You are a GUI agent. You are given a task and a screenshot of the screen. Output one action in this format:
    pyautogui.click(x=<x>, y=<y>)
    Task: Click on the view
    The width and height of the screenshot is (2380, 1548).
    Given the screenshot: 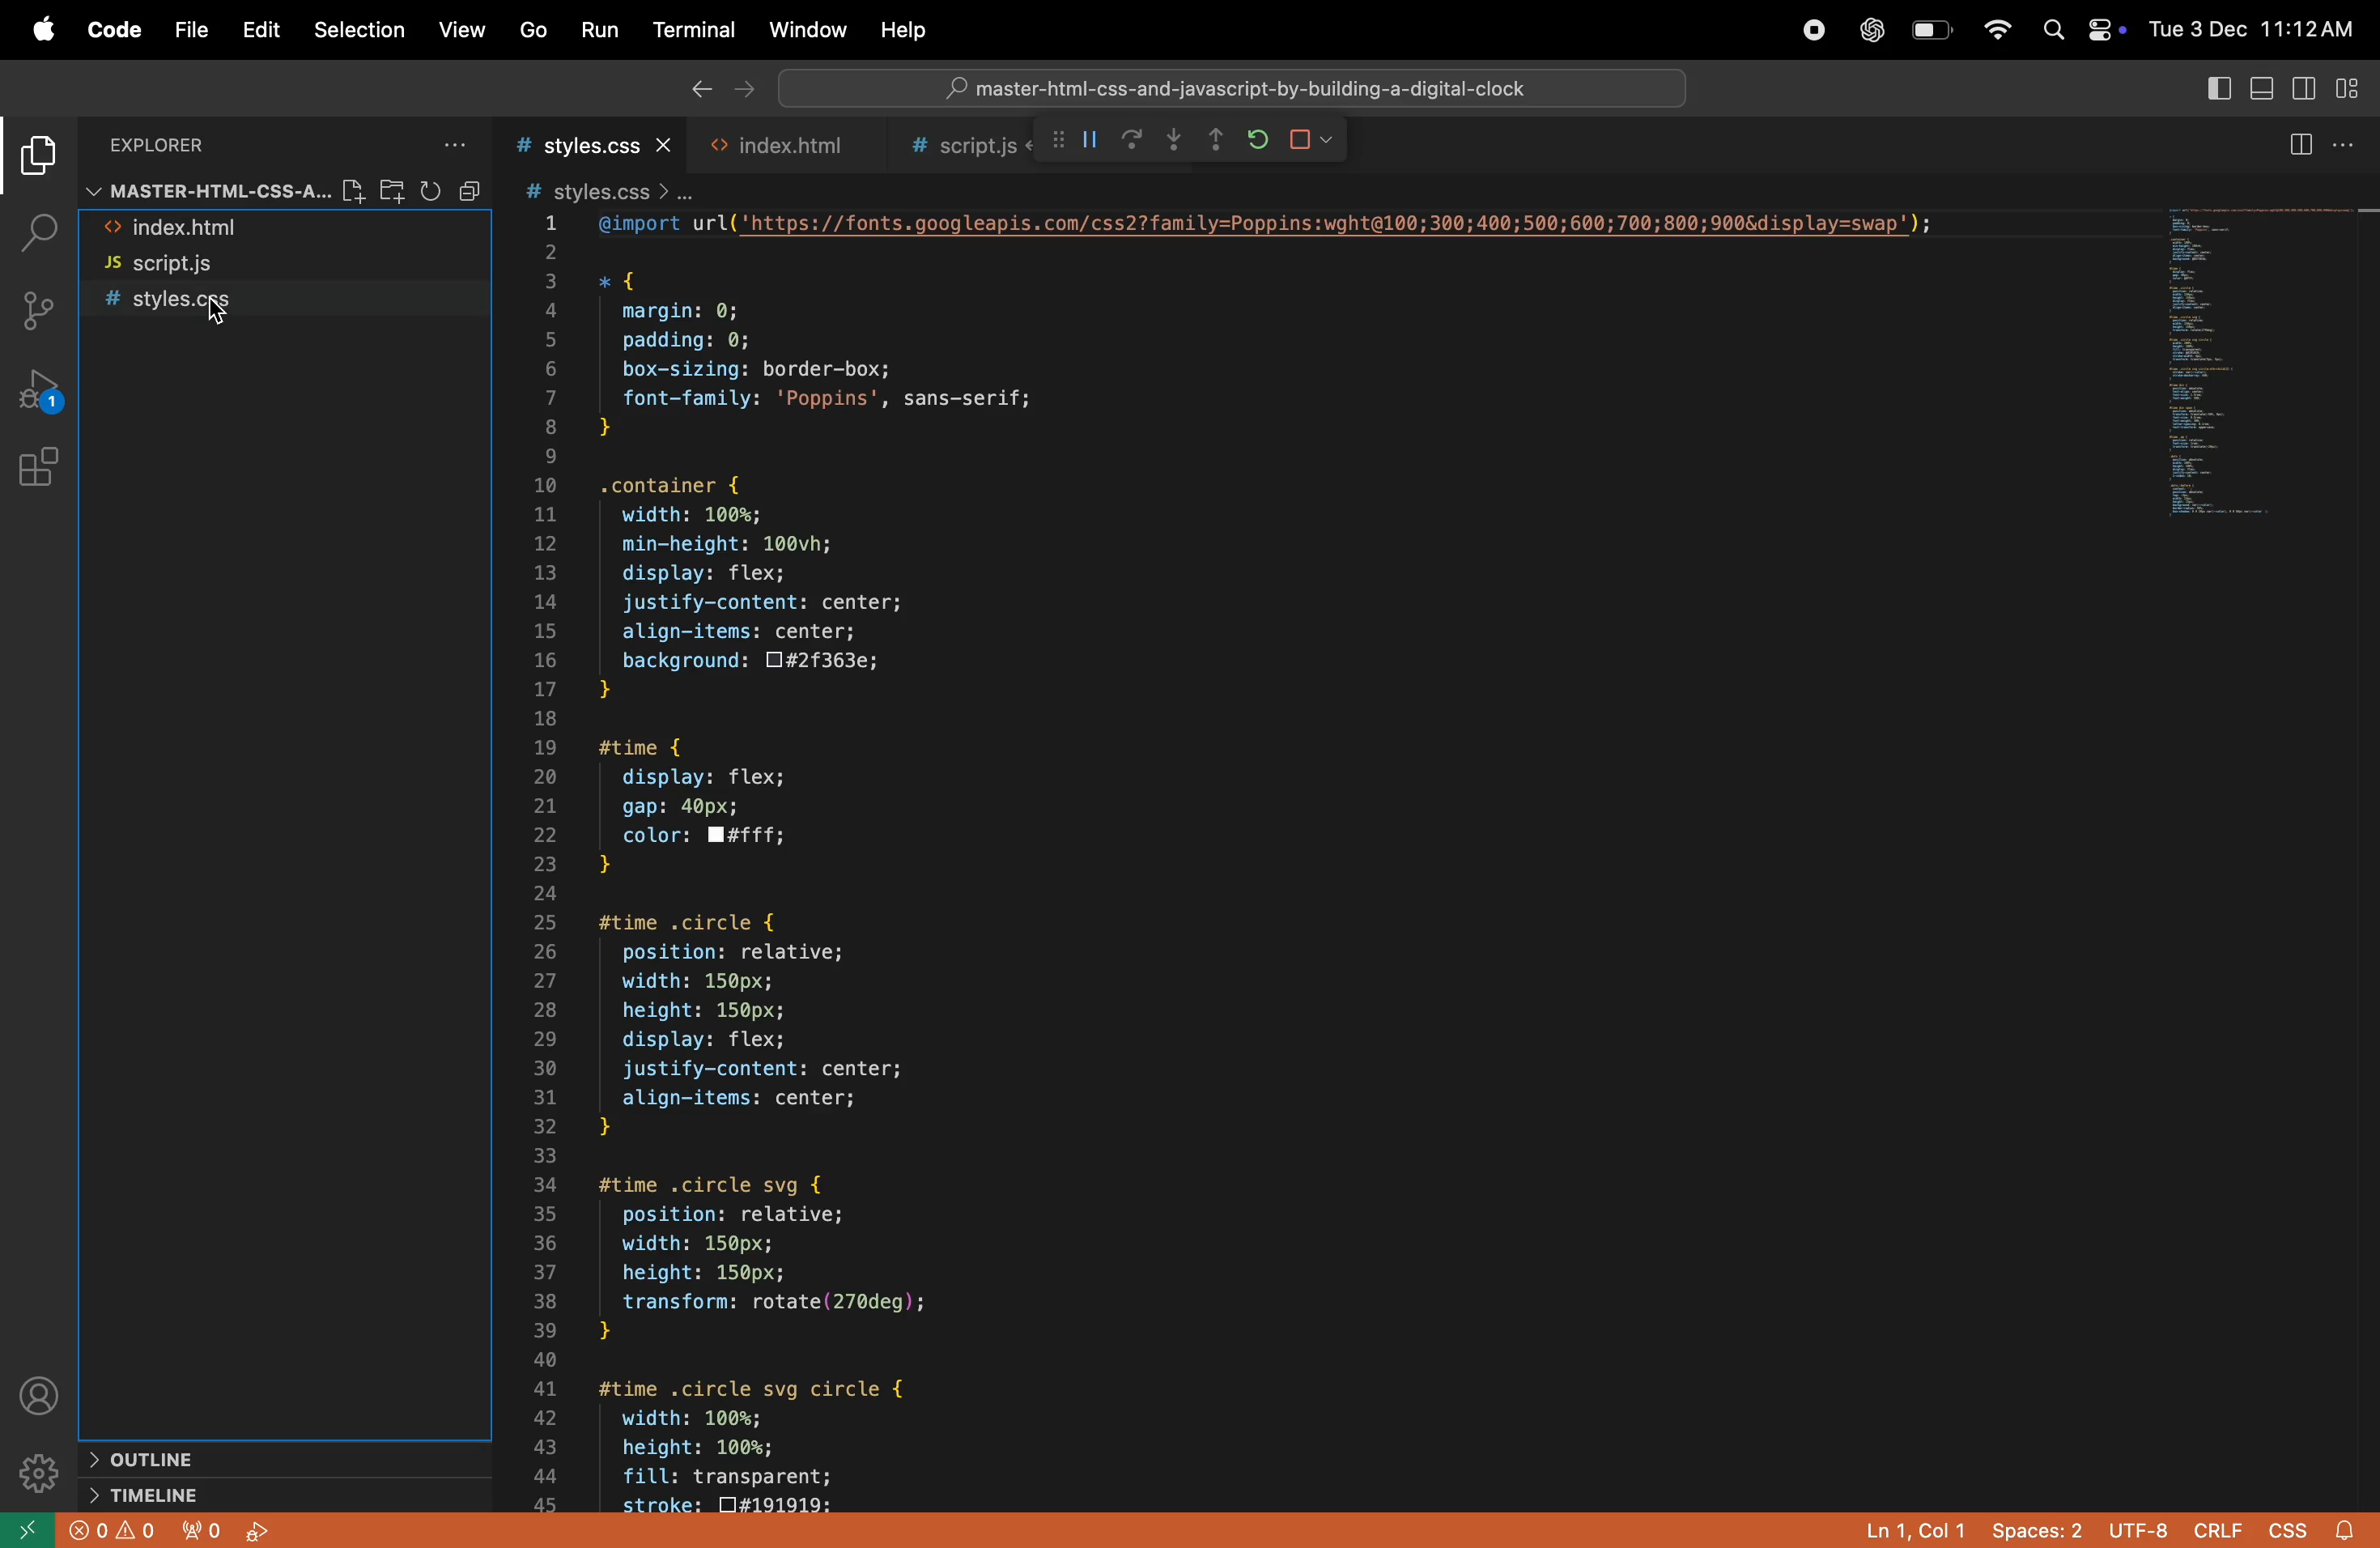 What is the action you would take?
    pyautogui.click(x=460, y=29)
    